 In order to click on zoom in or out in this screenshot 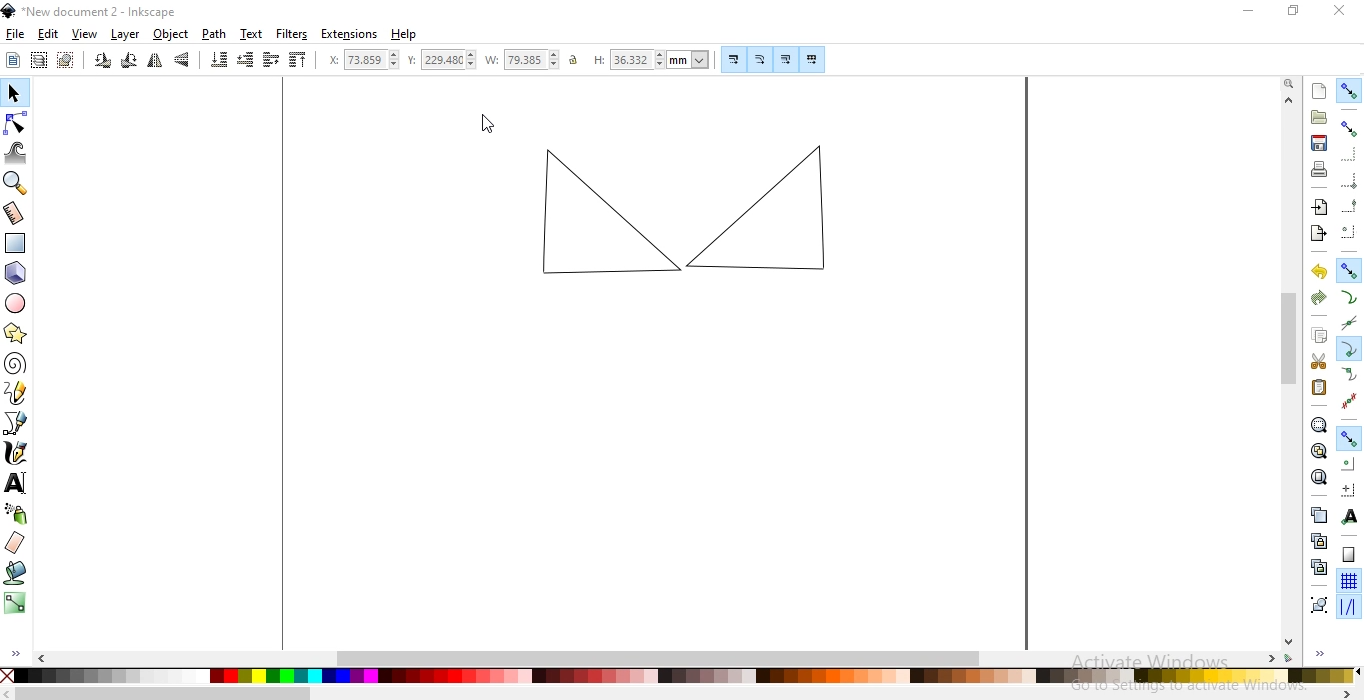, I will do `click(16, 183)`.